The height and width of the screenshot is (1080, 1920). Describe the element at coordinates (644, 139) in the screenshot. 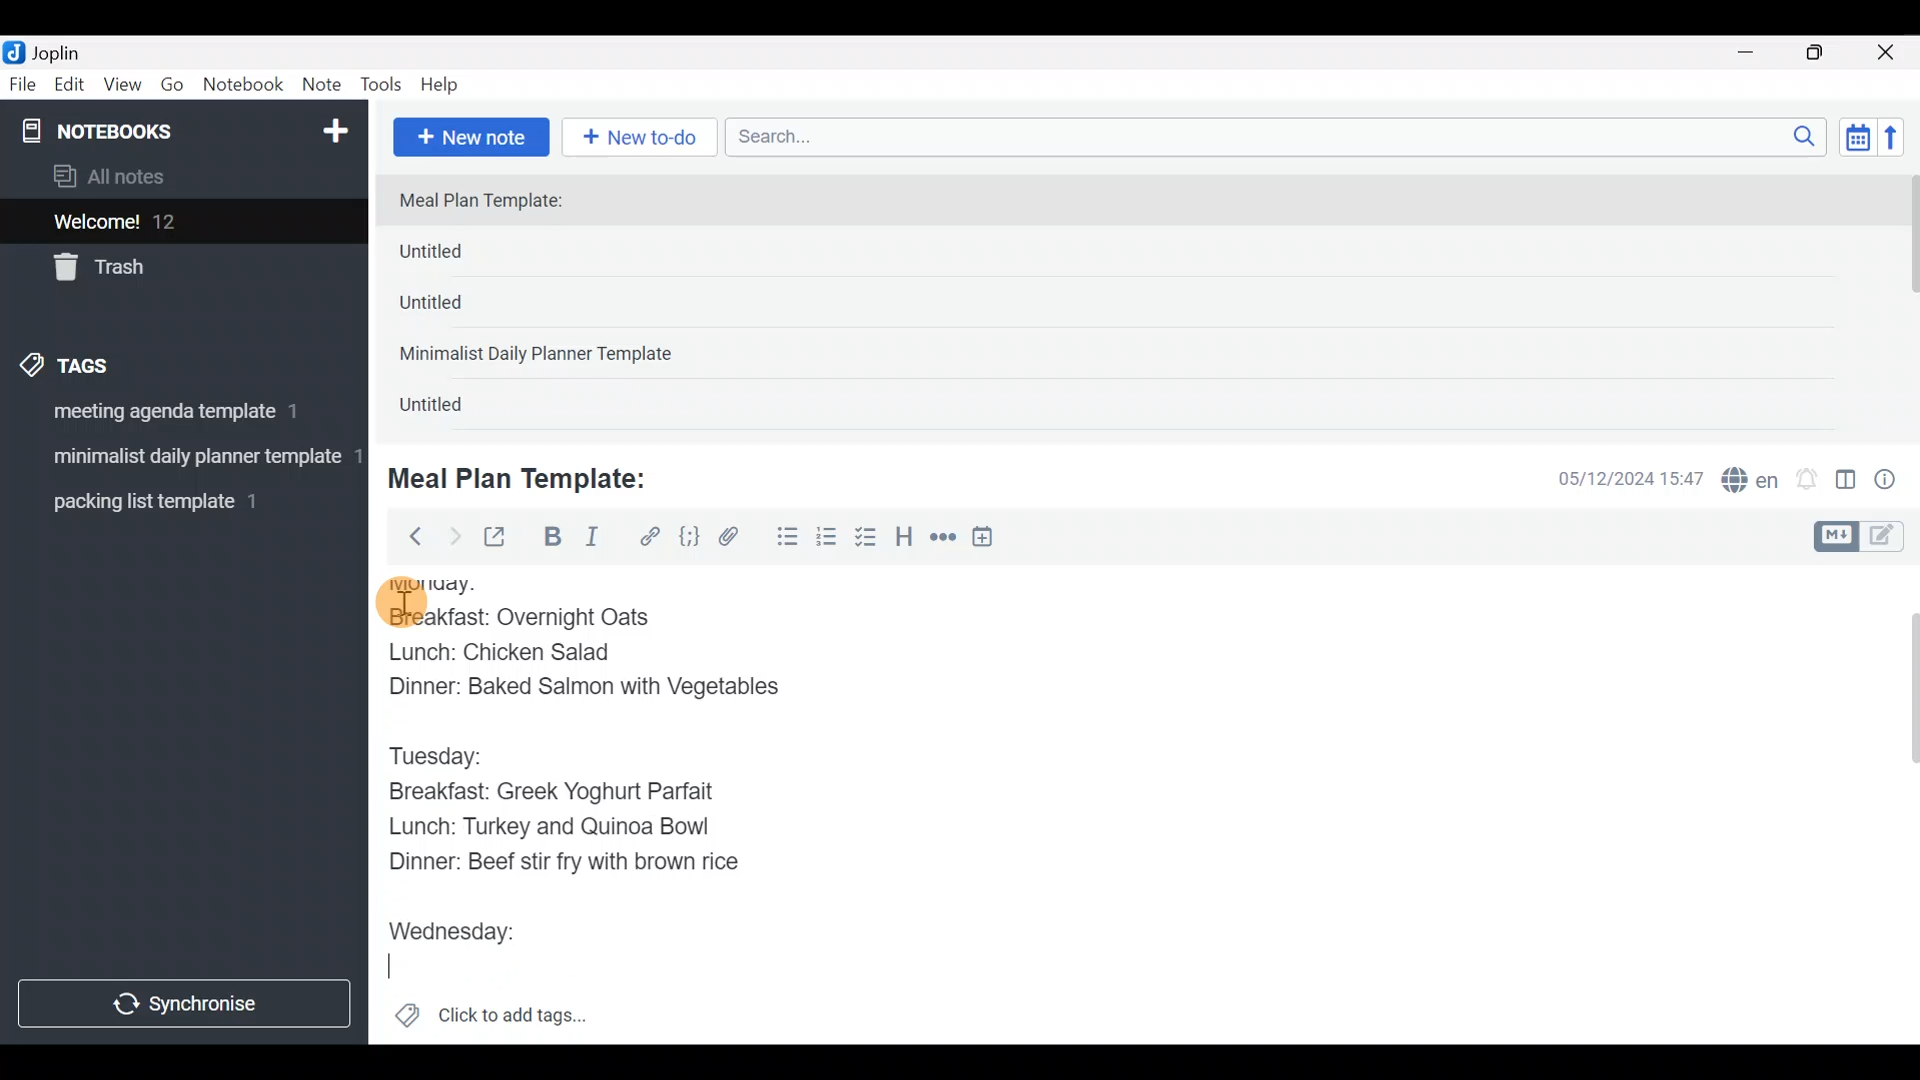

I see `New to-do` at that location.